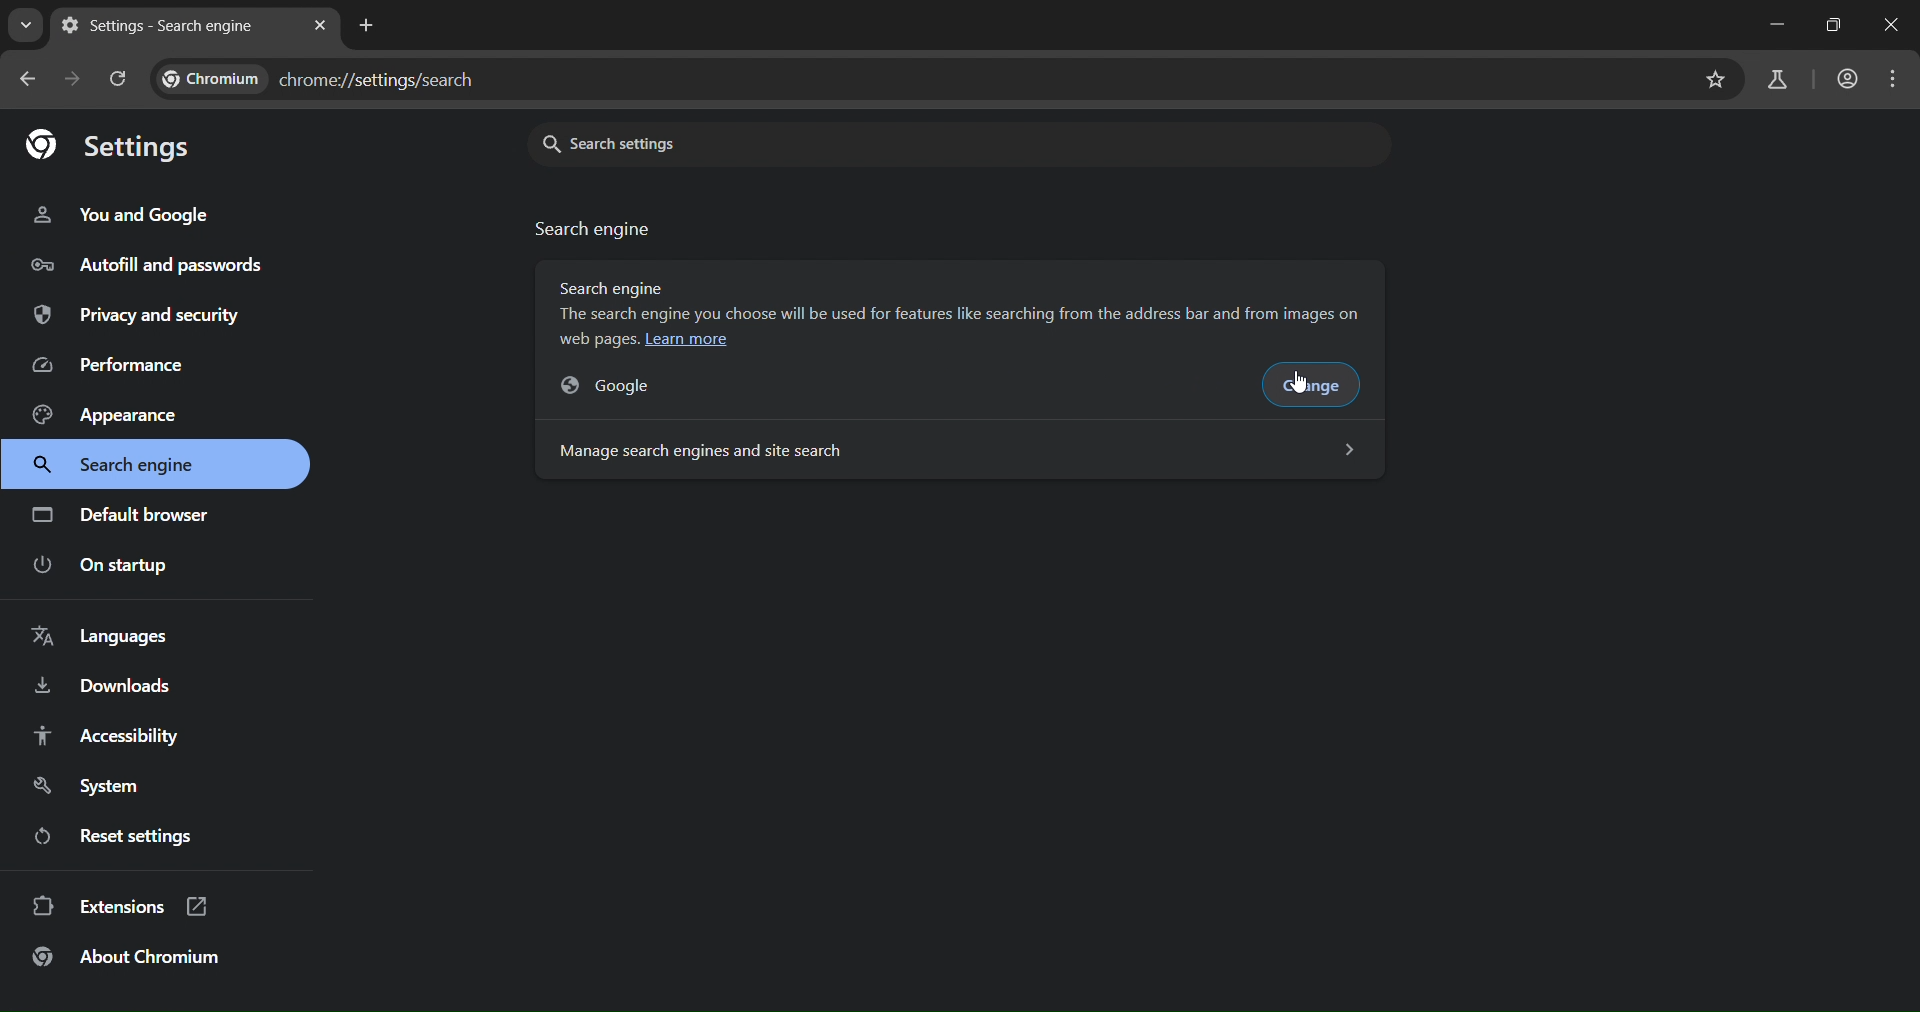 This screenshot has width=1920, height=1012. What do you see at coordinates (770, 142) in the screenshot?
I see `search settings` at bounding box center [770, 142].